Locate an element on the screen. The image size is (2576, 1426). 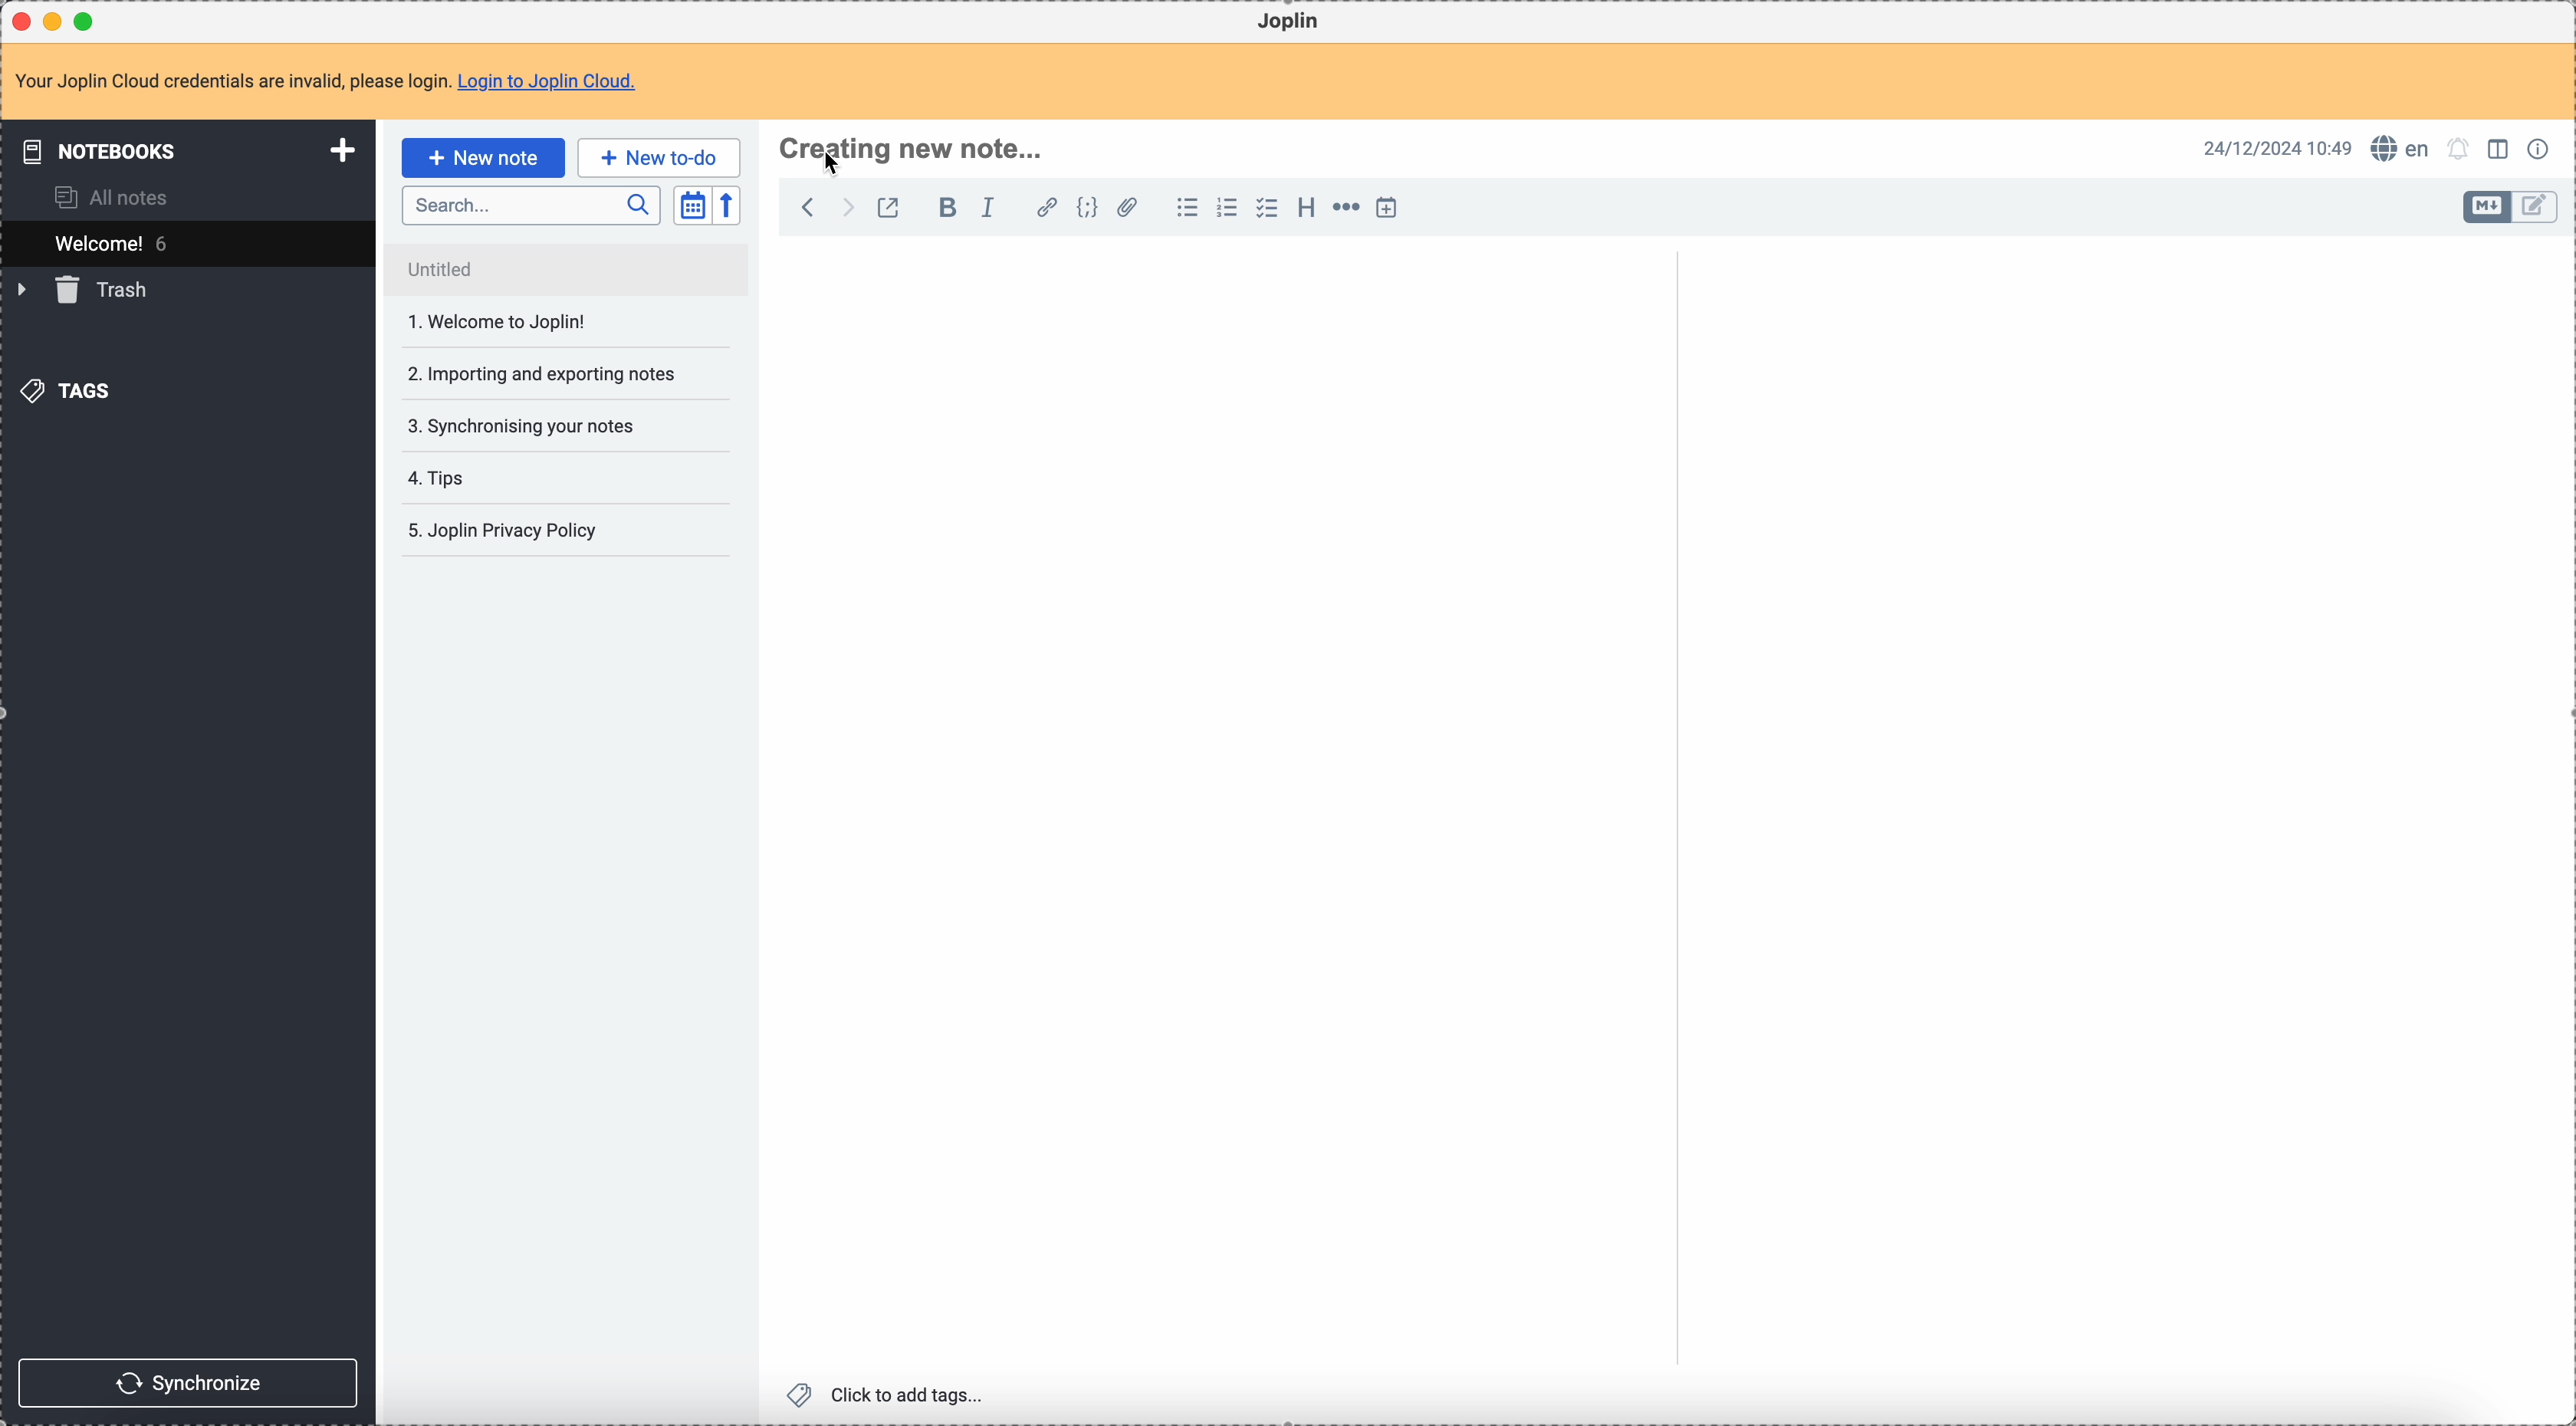
spell checker is located at coordinates (2402, 150).